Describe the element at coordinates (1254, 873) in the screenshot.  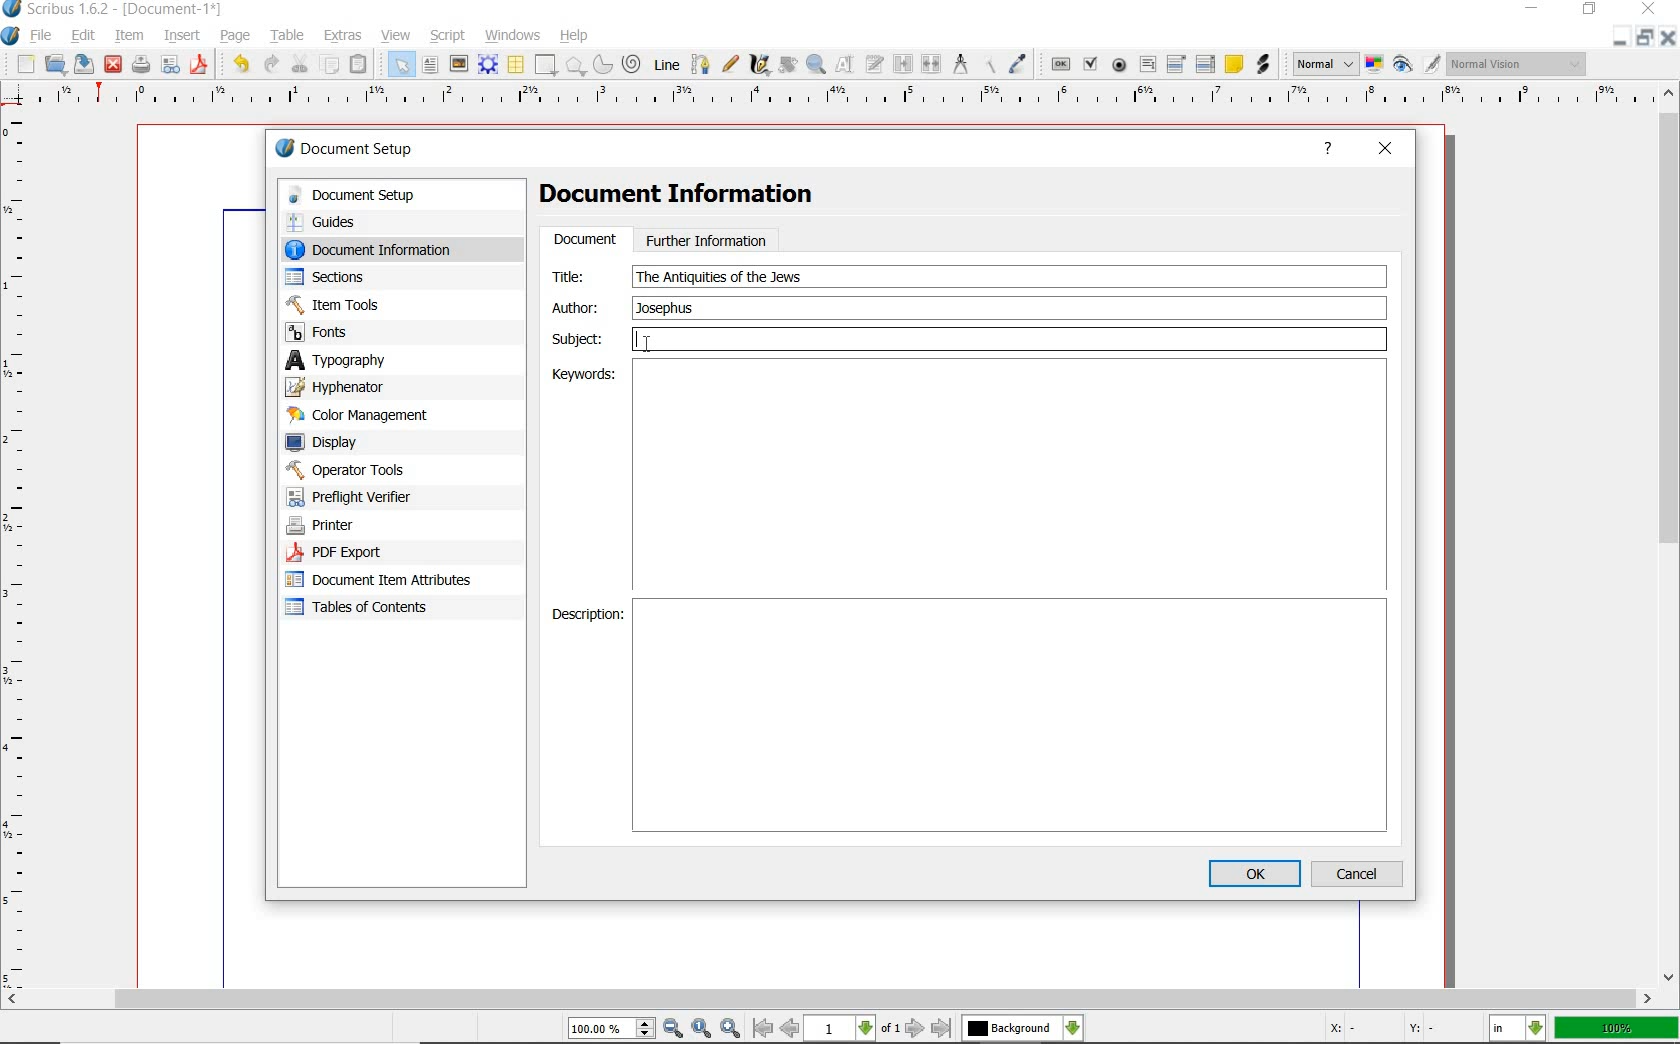
I see `ok` at that location.